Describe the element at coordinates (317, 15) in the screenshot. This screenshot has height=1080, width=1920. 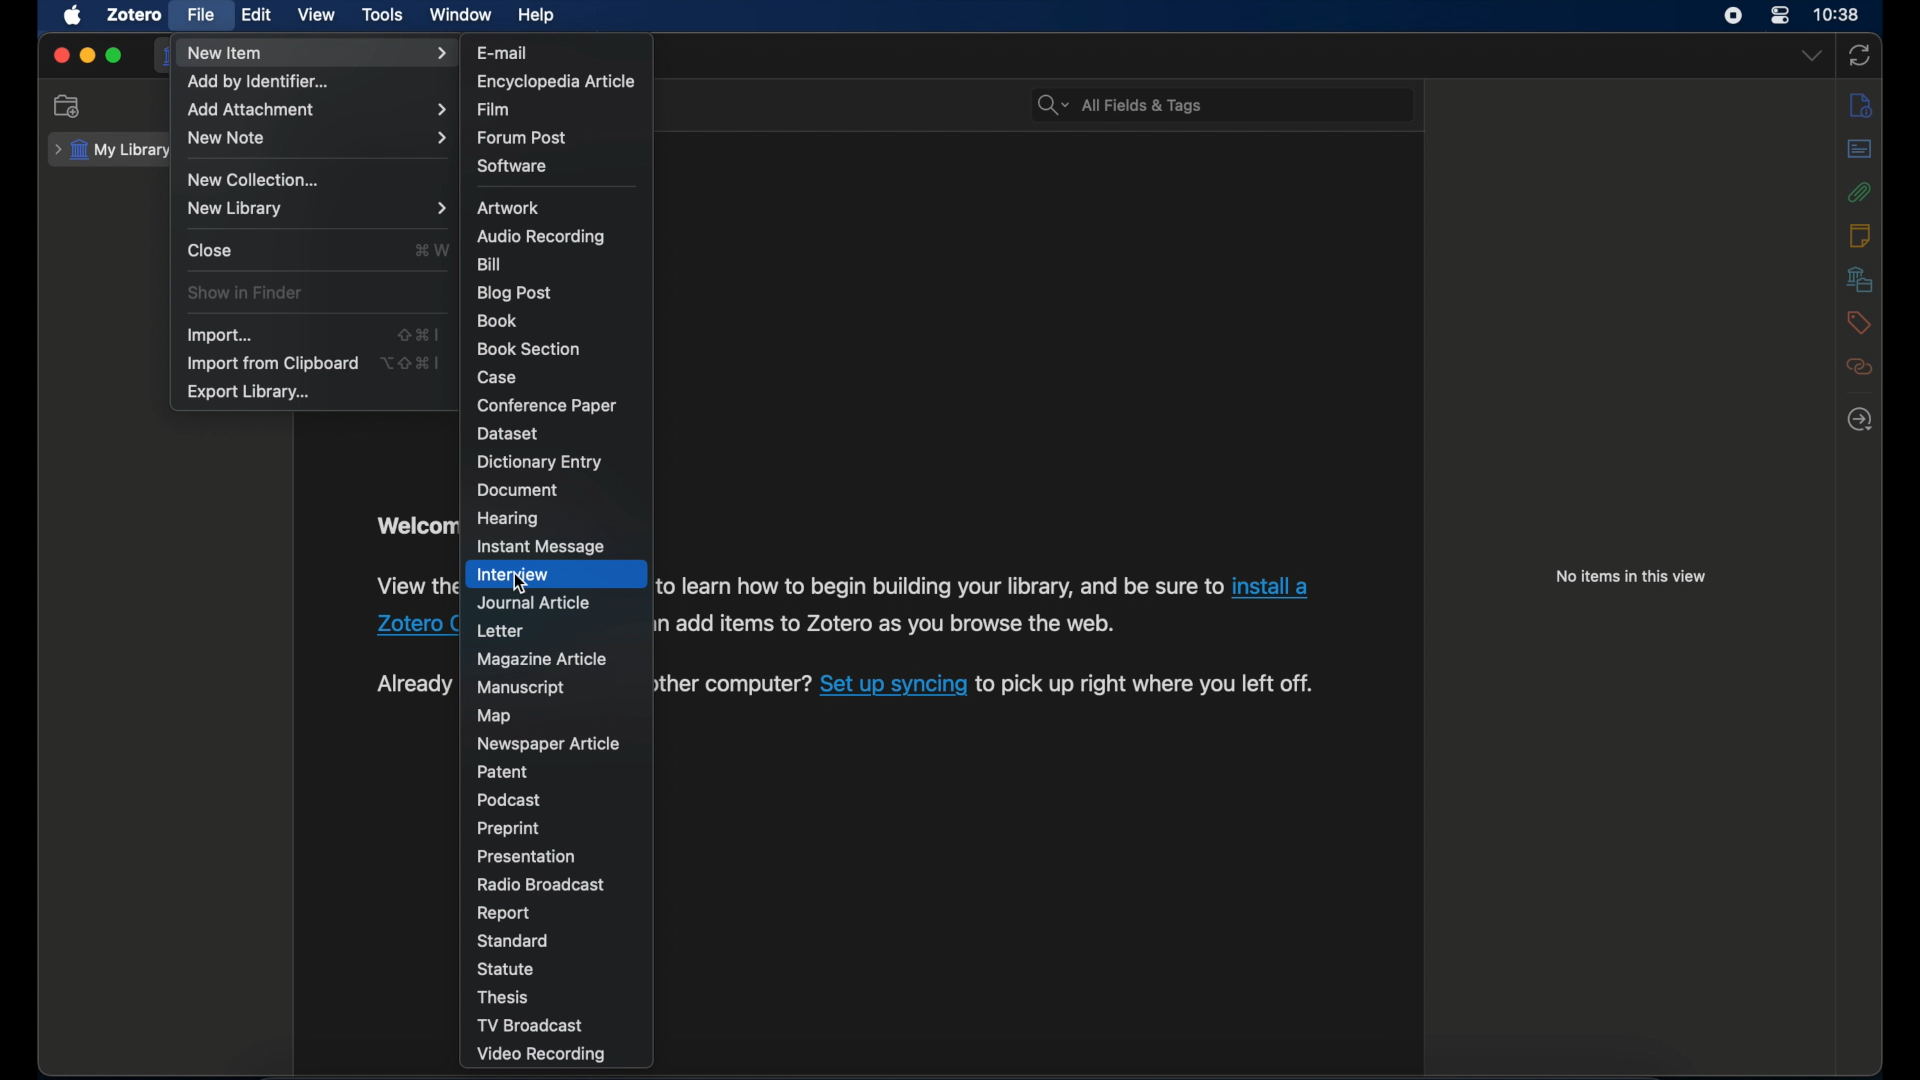
I see `view` at that location.